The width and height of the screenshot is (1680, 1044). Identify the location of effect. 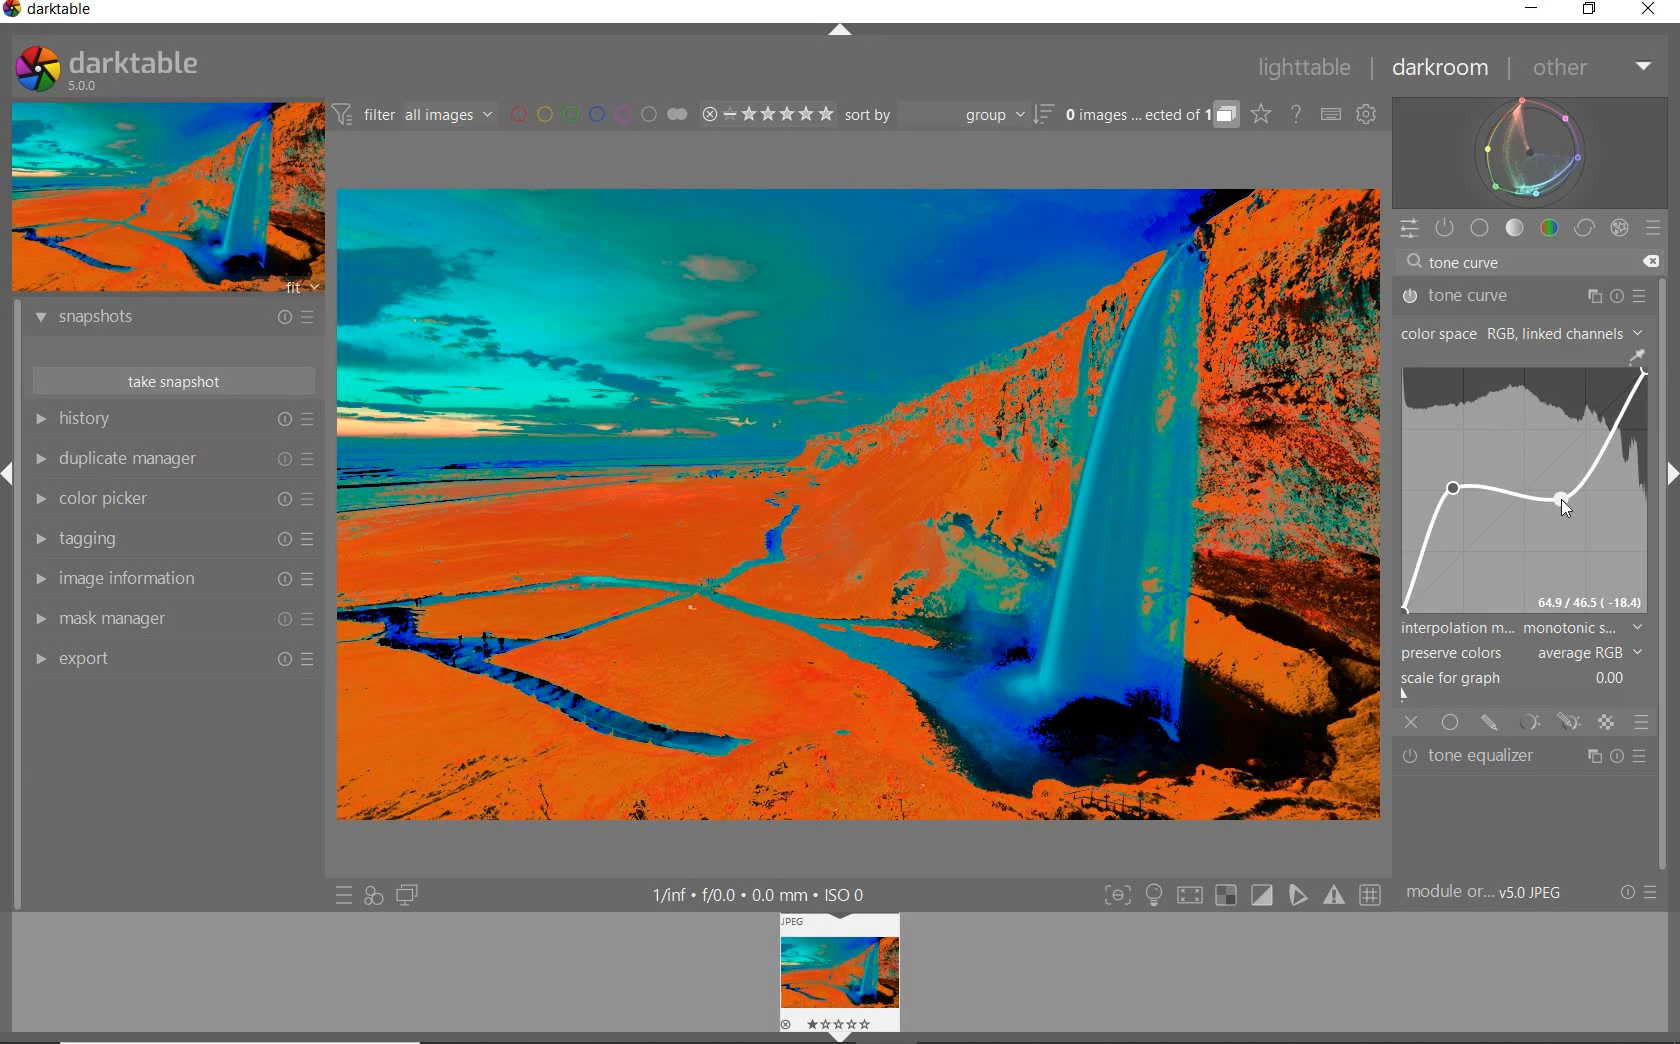
(1616, 227).